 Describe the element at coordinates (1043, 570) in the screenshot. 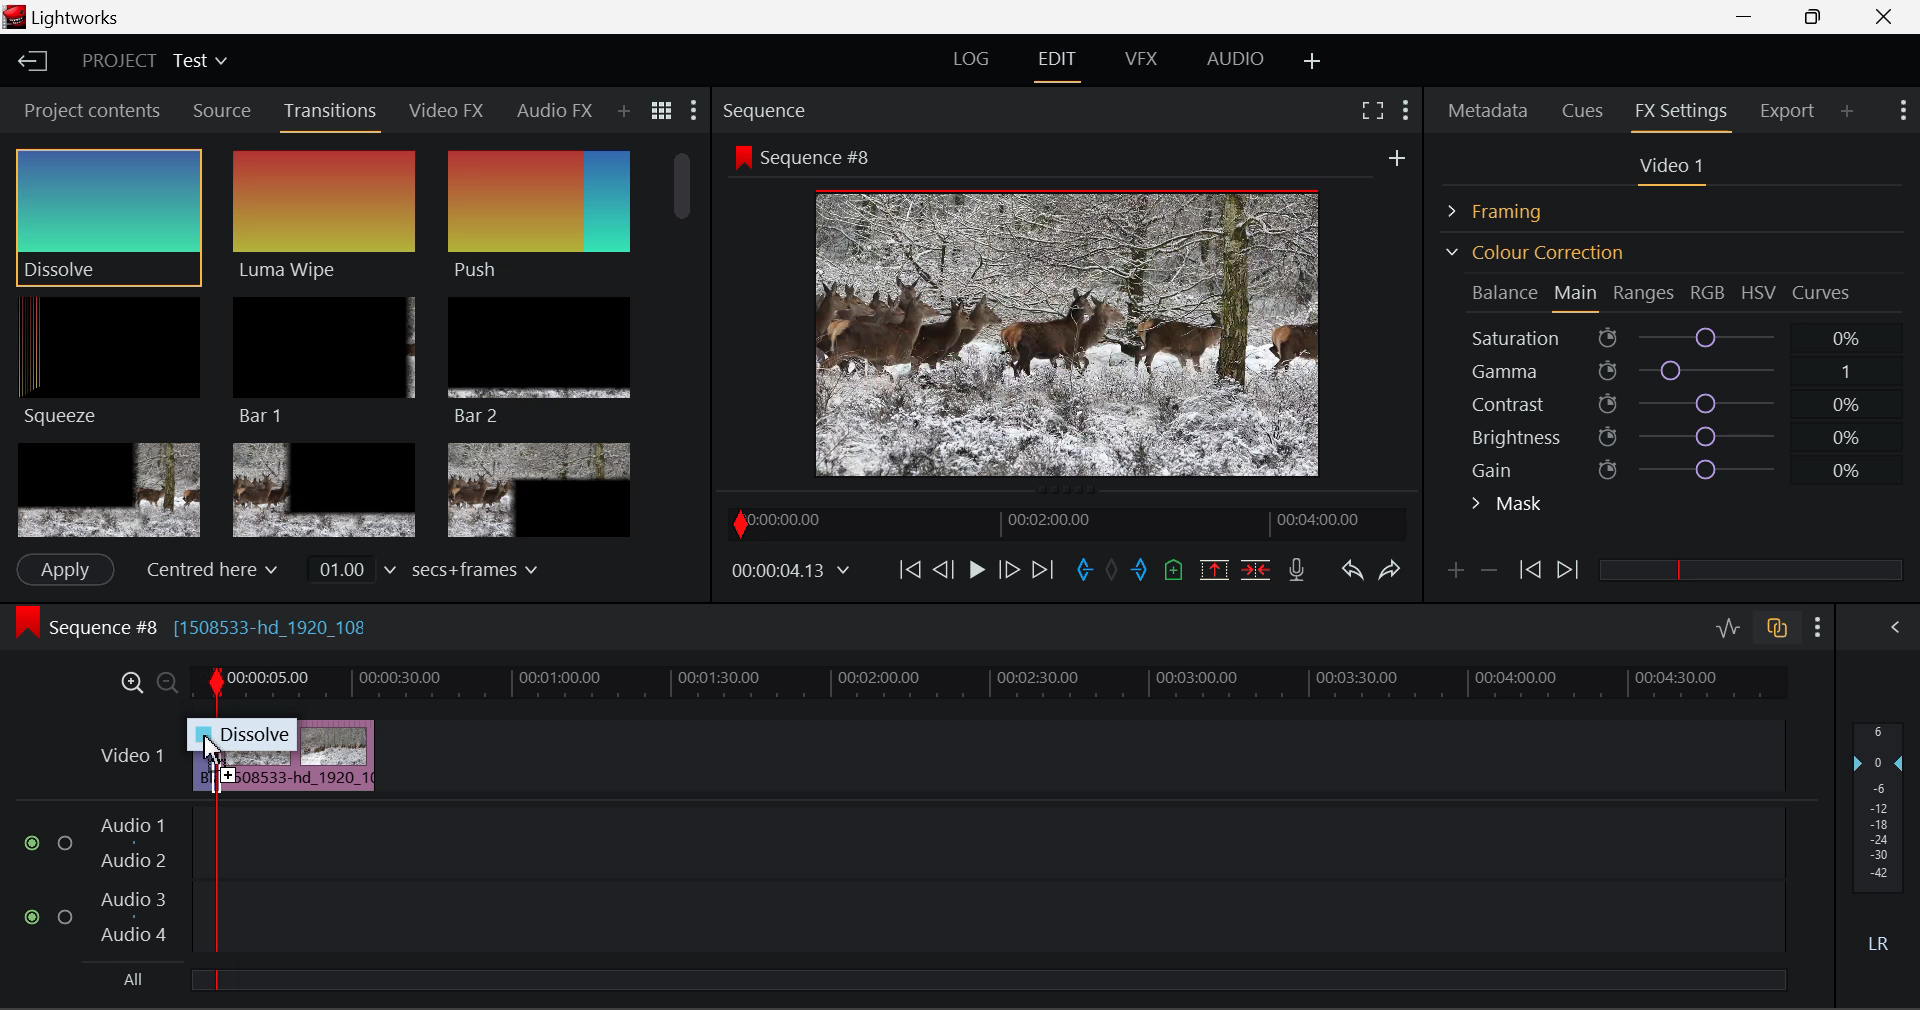

I see `To End` at that location.